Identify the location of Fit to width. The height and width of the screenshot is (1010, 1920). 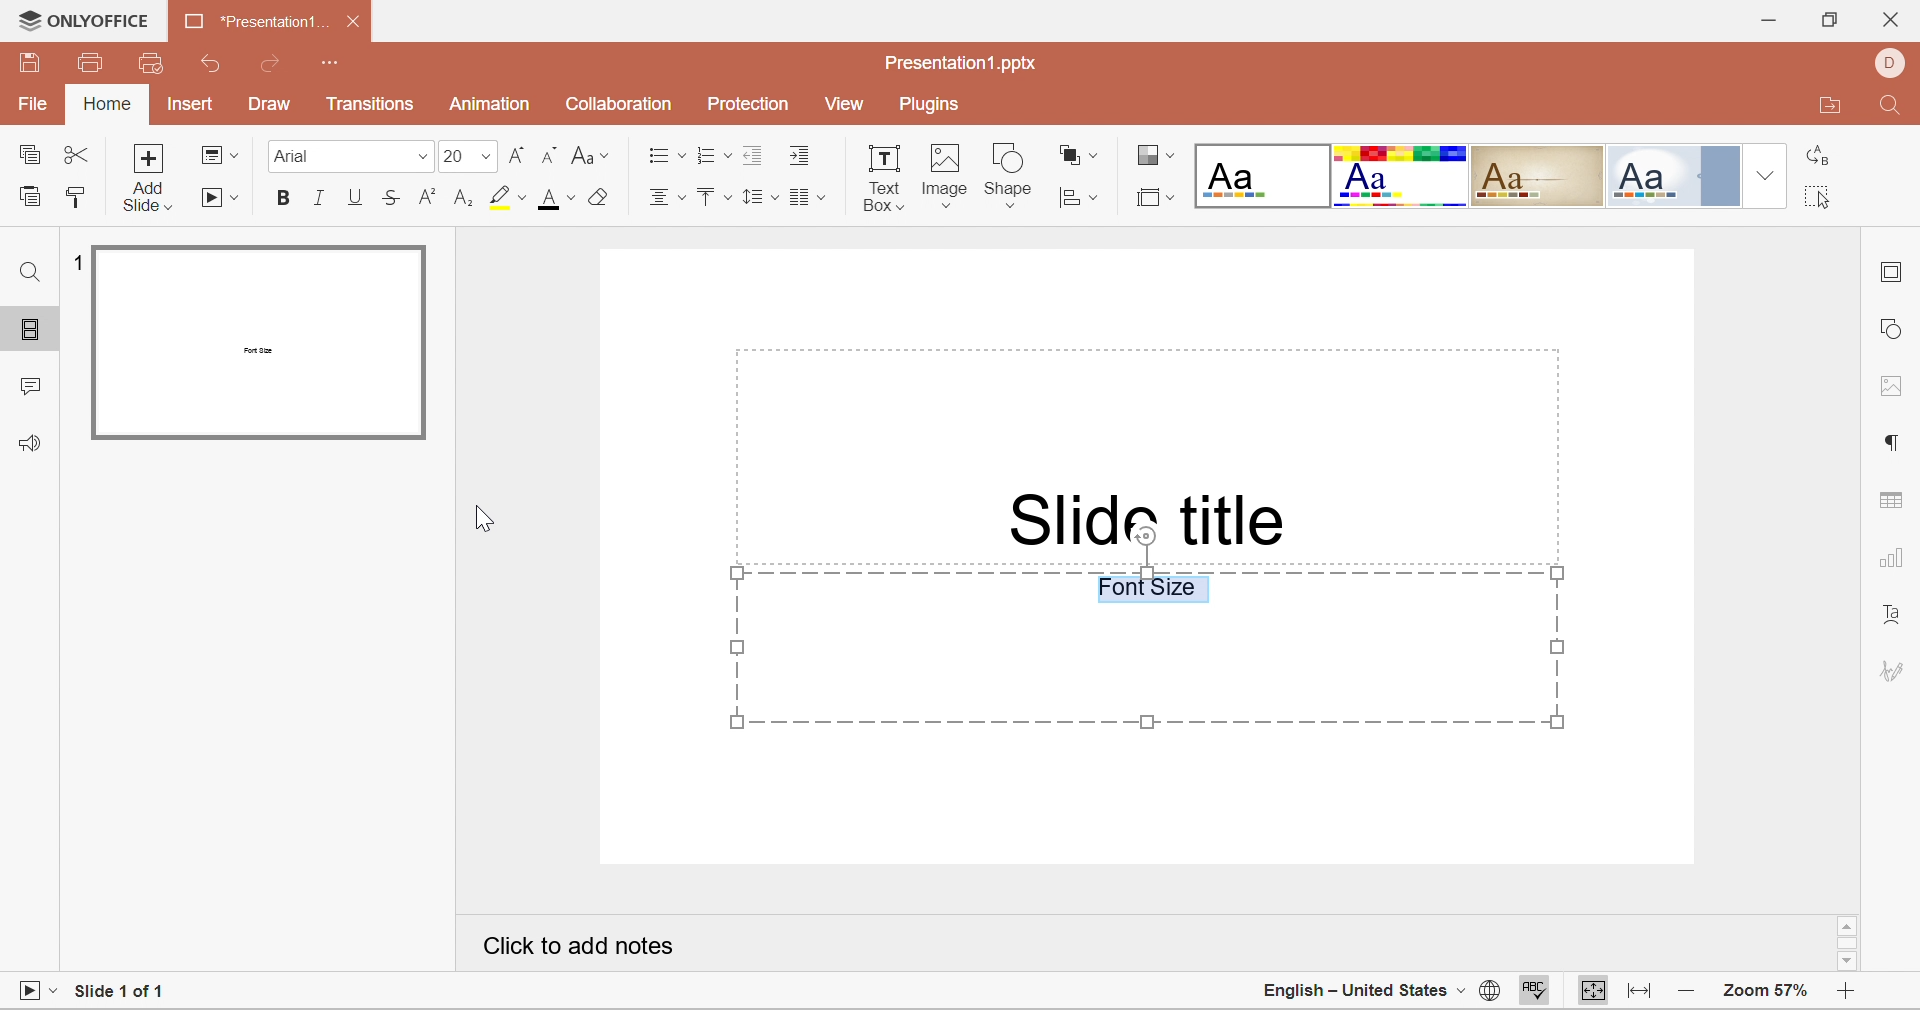
(1640, 993).